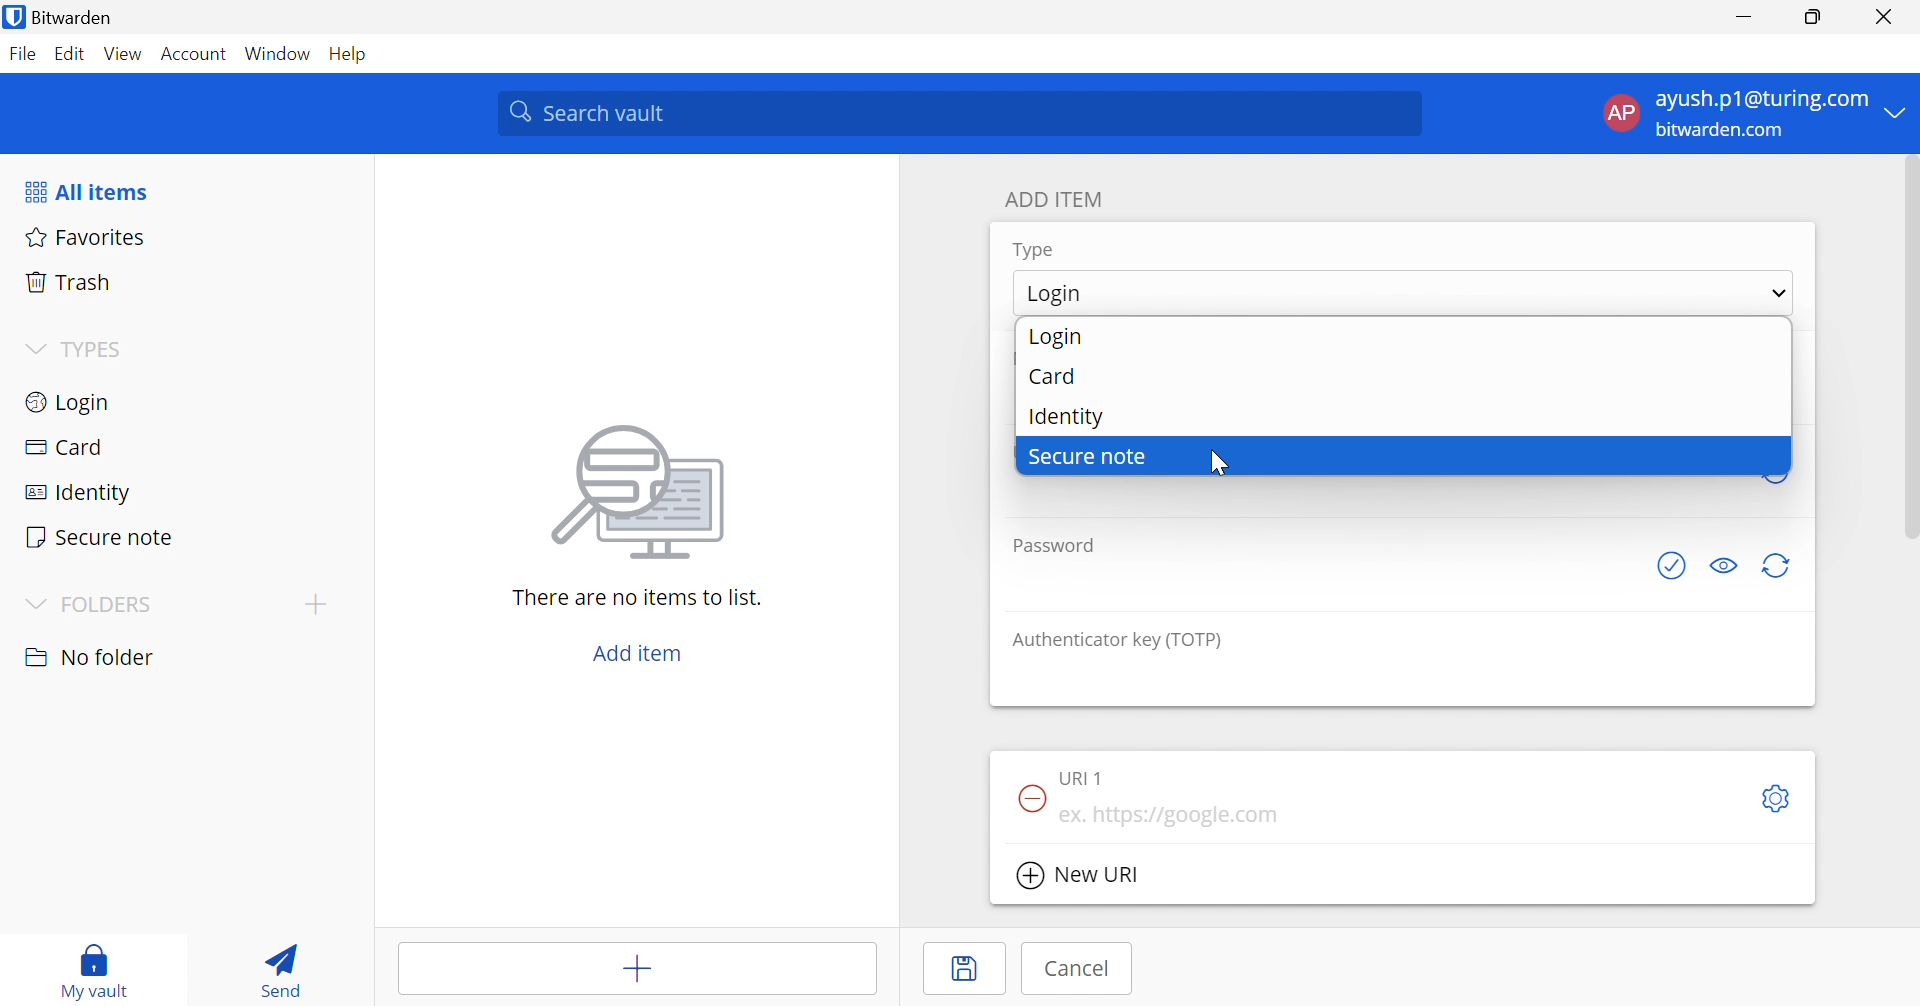 The width and height of the screenshot is (1920, 1006). What do you see at coordinates (1221, 460) in the screenshot?
I see `Cursor` at bounding box center [1221, 460].